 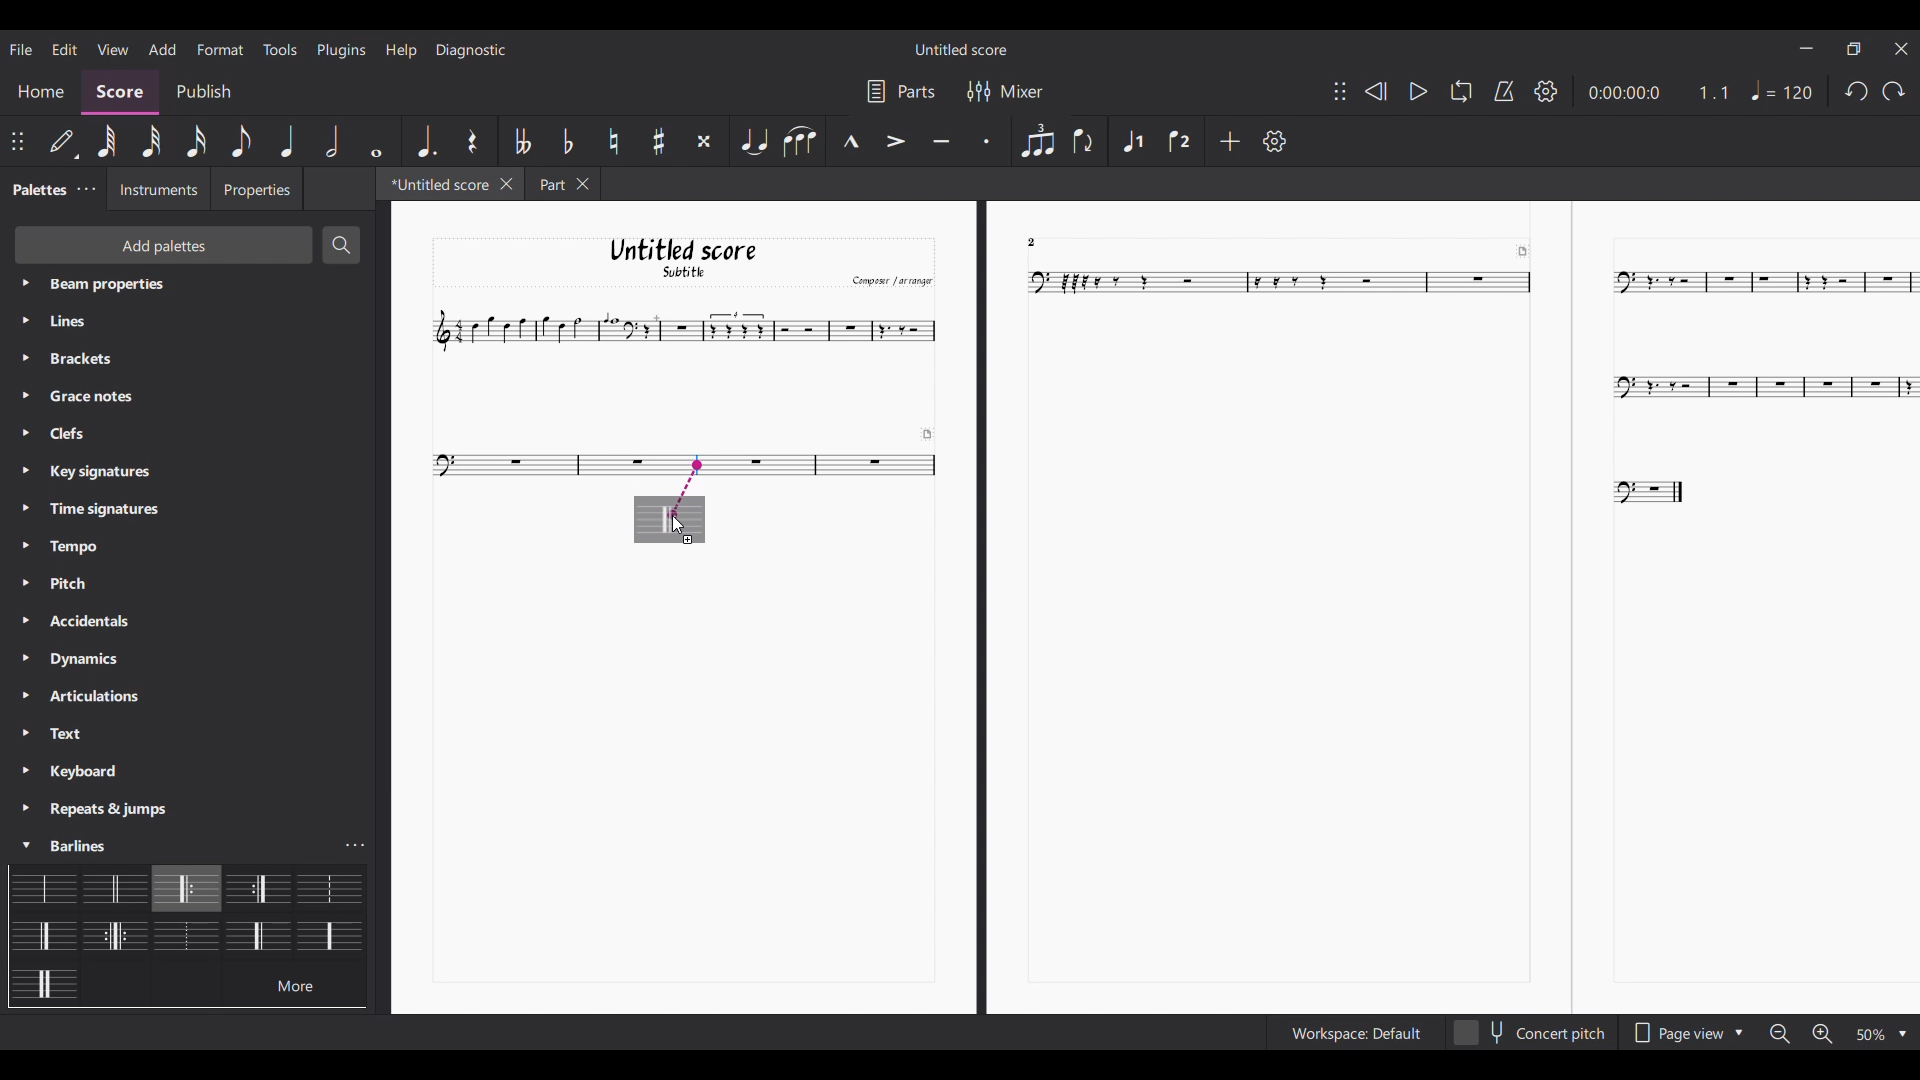 What do you see at coordinates (47, 886) in the screenshot?
I see `Barline options` at bounding box center [47, 886].